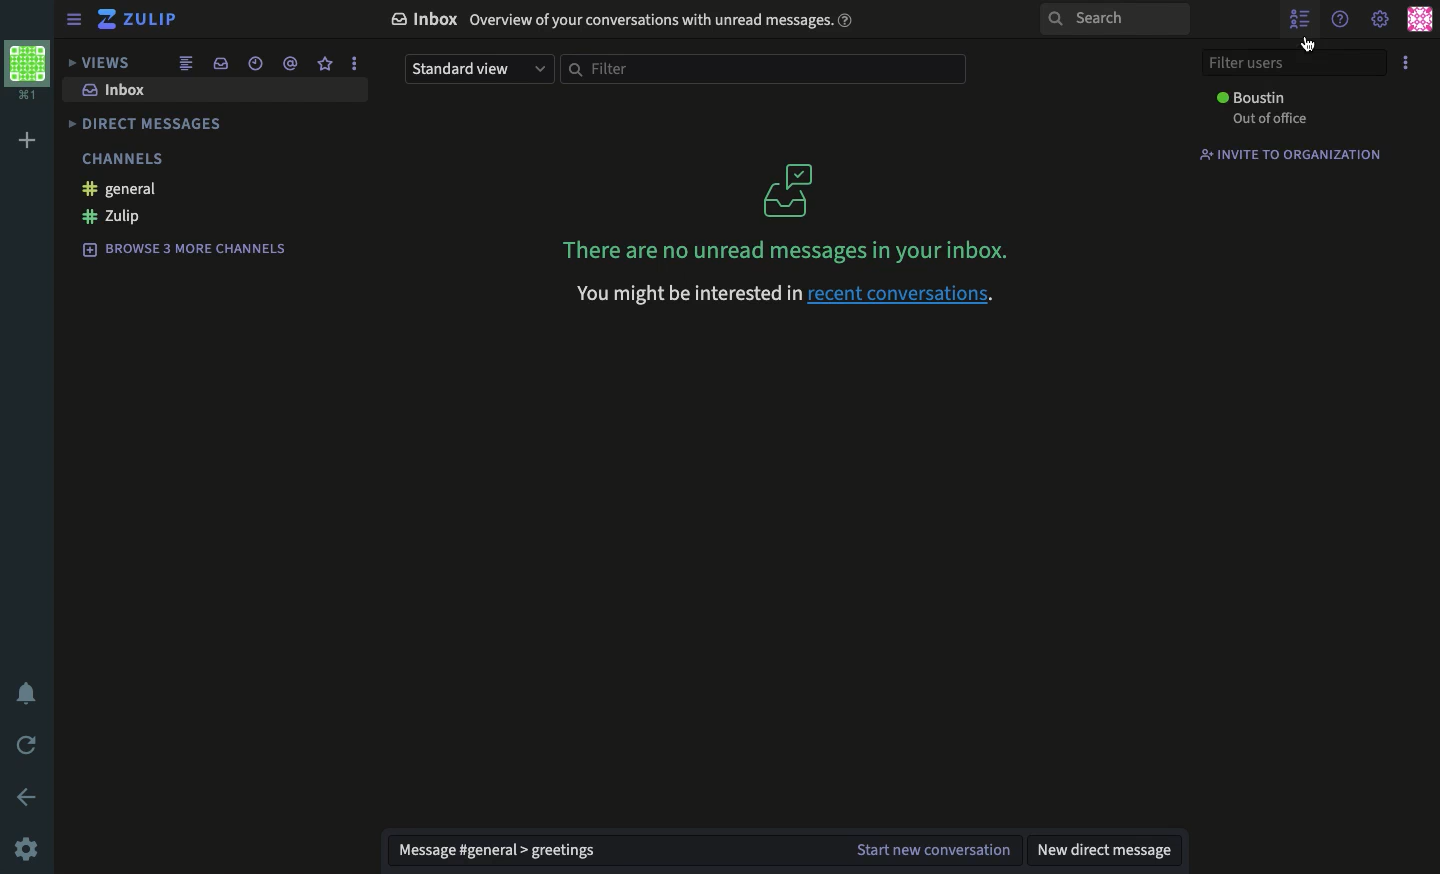  What do you see at coordinates (909, 294) in the screenshot?
I see `recent conversations` at bounding box center [909, 294].